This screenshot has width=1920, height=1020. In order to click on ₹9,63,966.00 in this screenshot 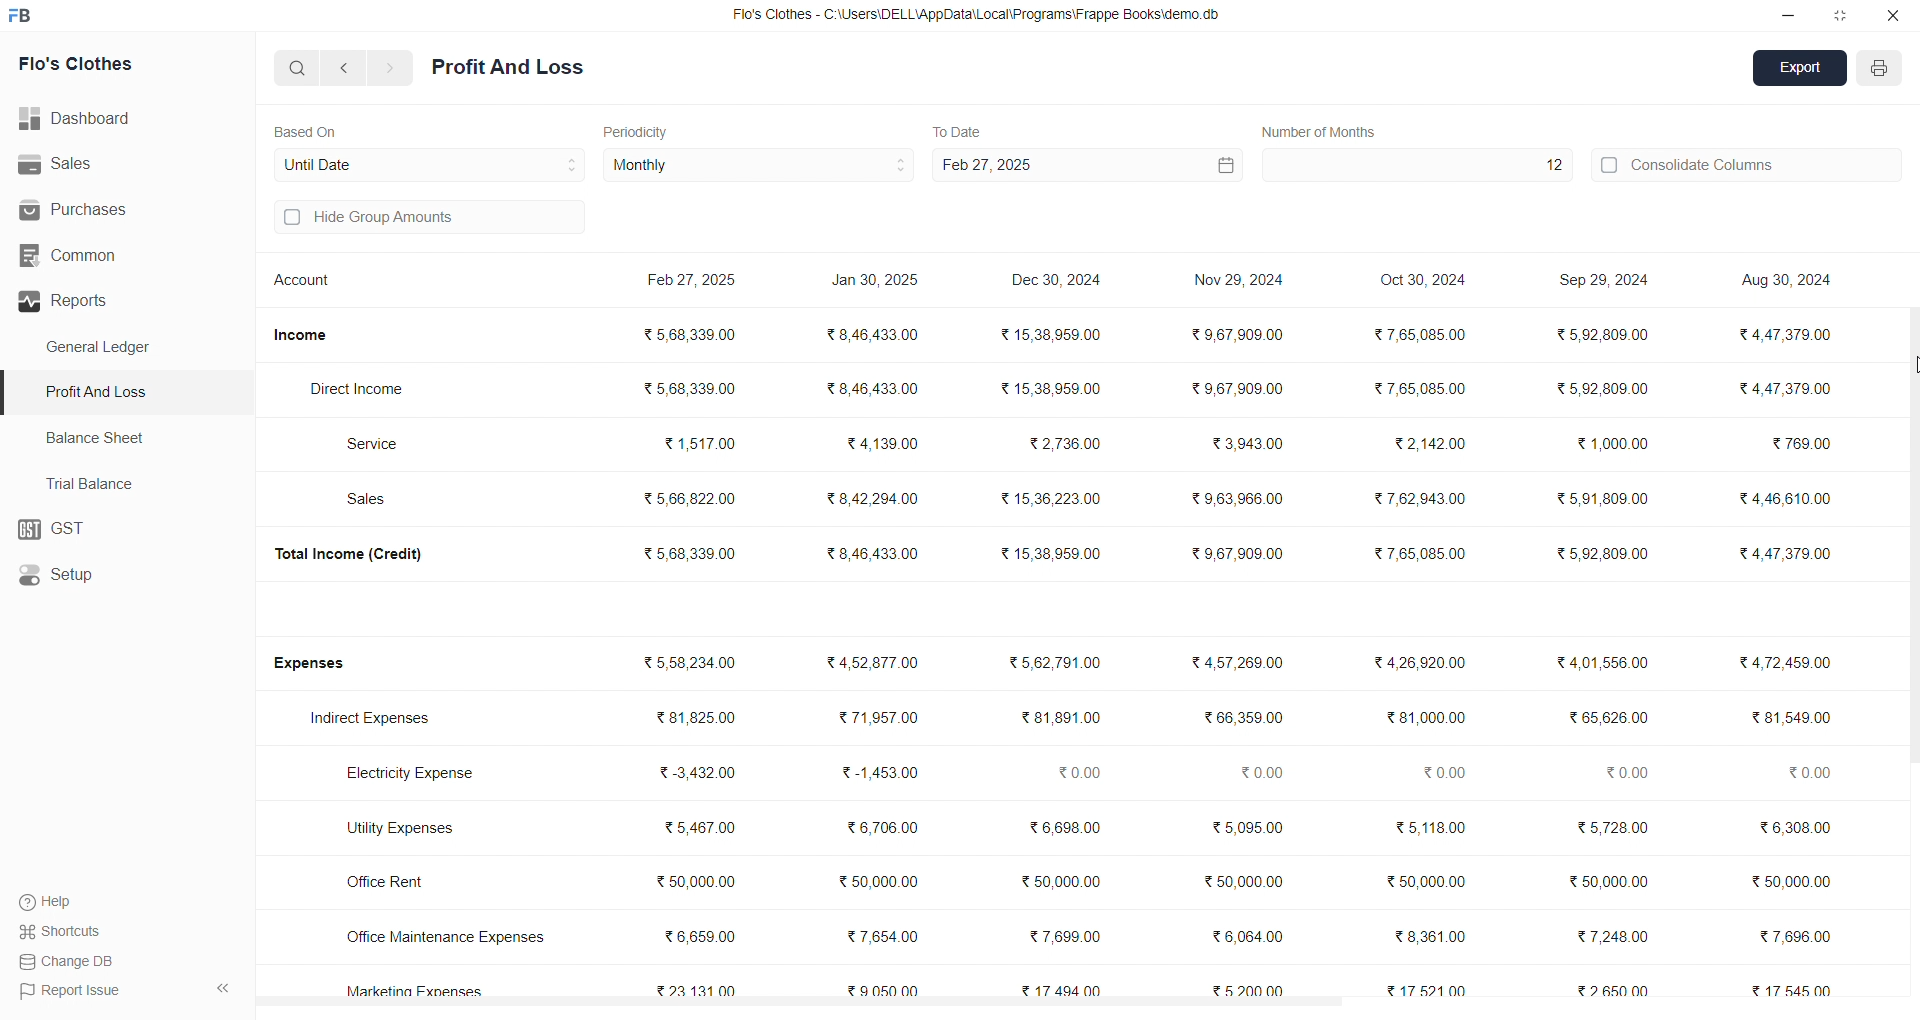, I will do `click(1240, 498)`.